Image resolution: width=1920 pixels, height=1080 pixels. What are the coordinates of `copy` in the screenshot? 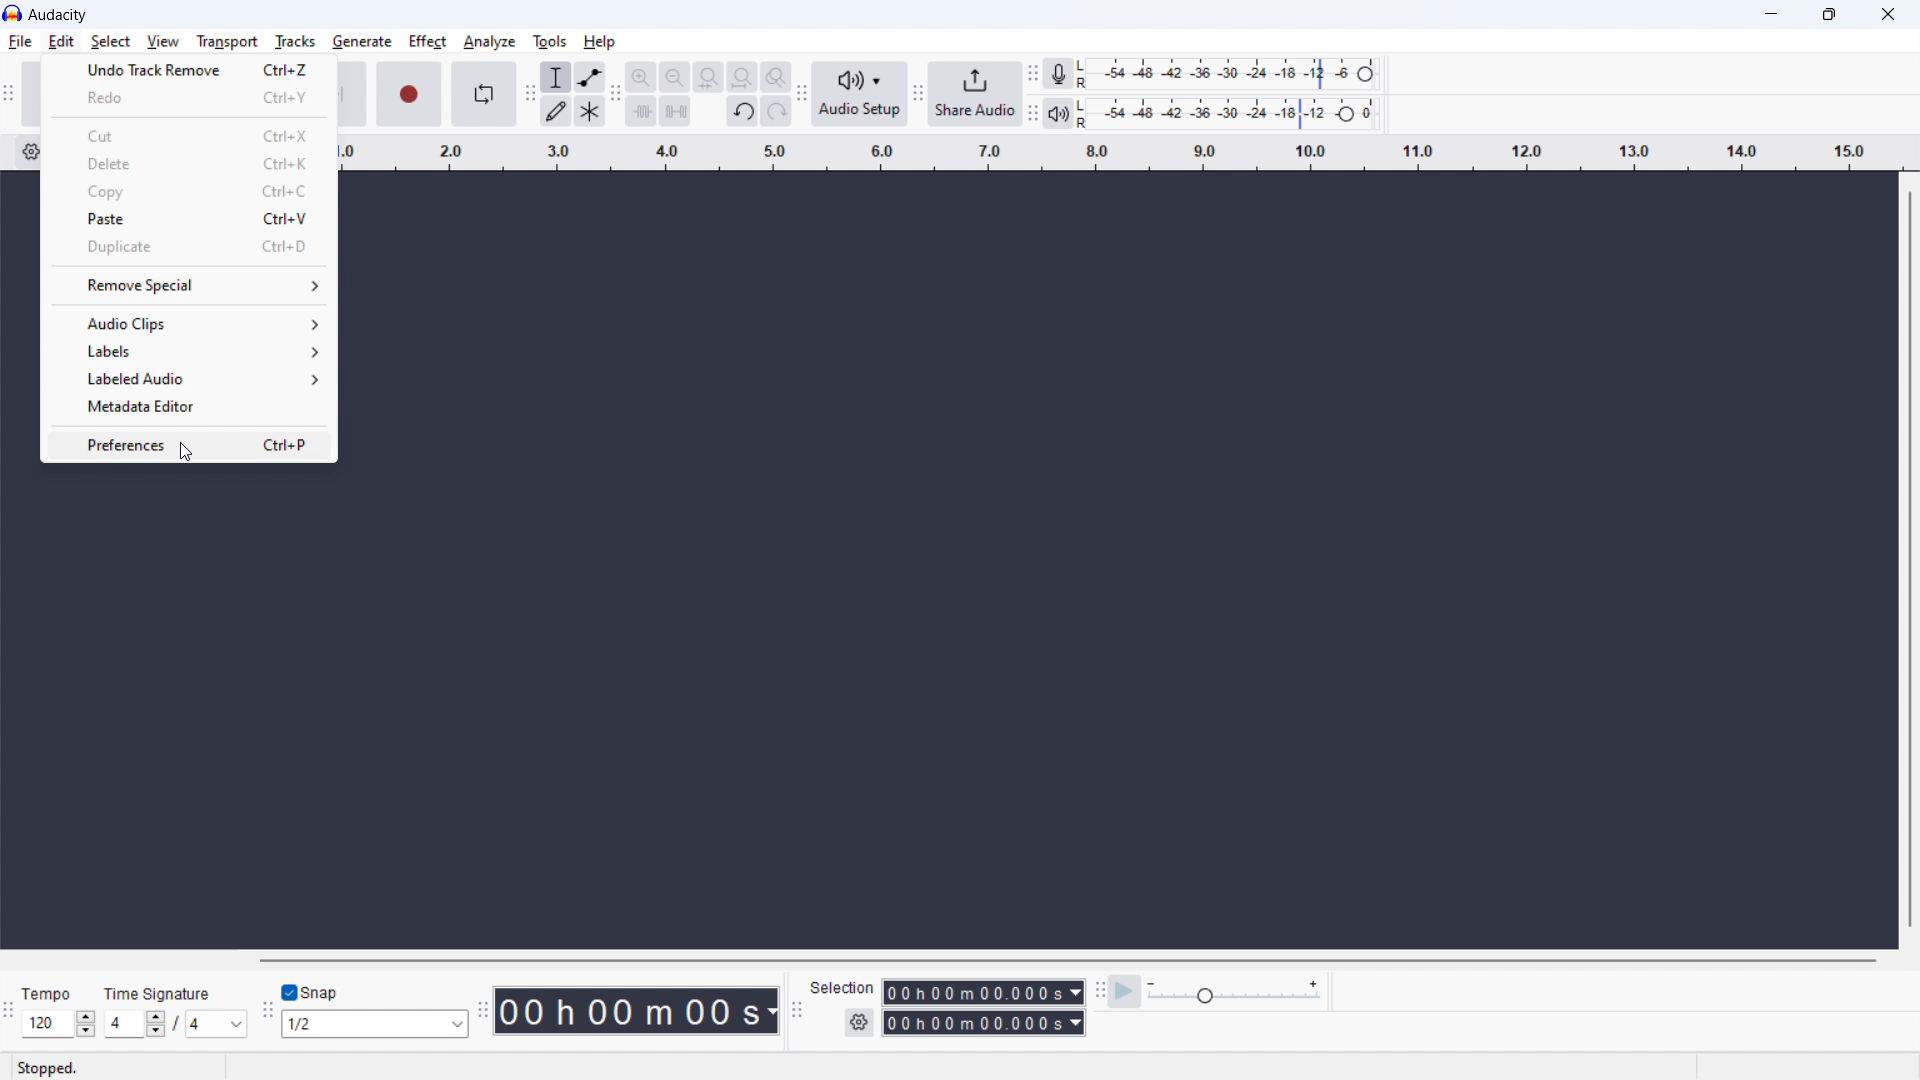 It's located at (186, 191).